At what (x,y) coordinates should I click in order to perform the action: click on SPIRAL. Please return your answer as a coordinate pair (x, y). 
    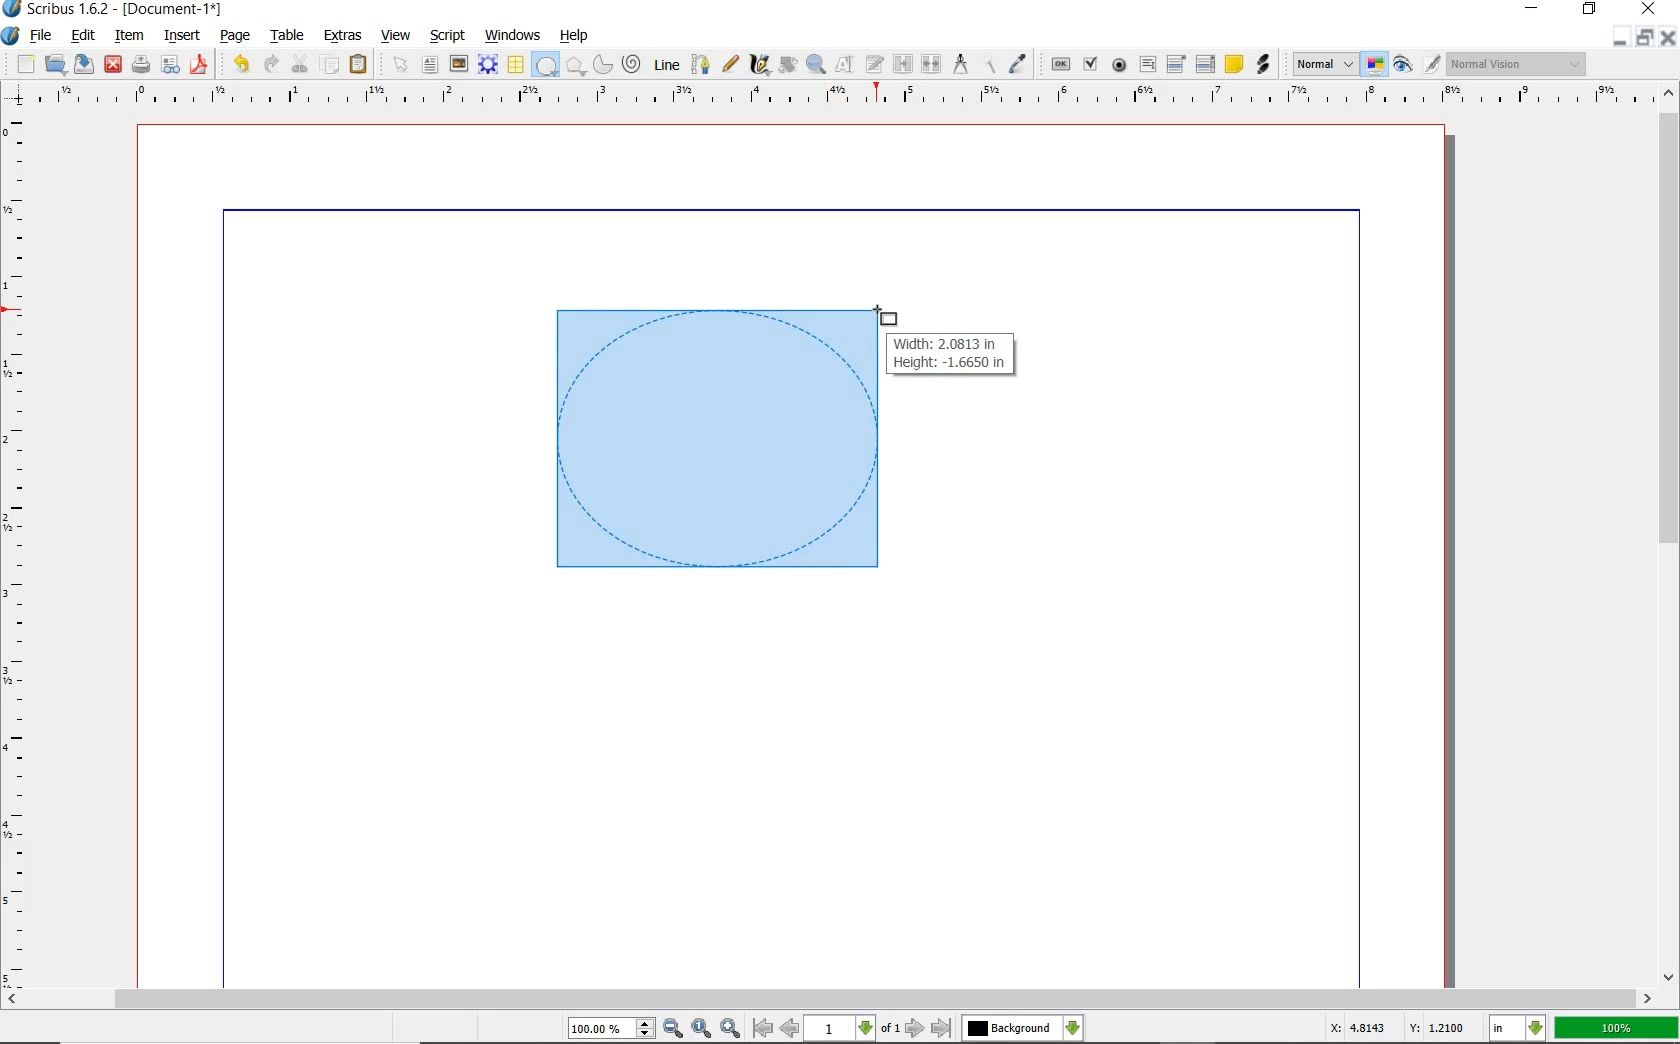
    Looking at the image, I should click on (630, 65).